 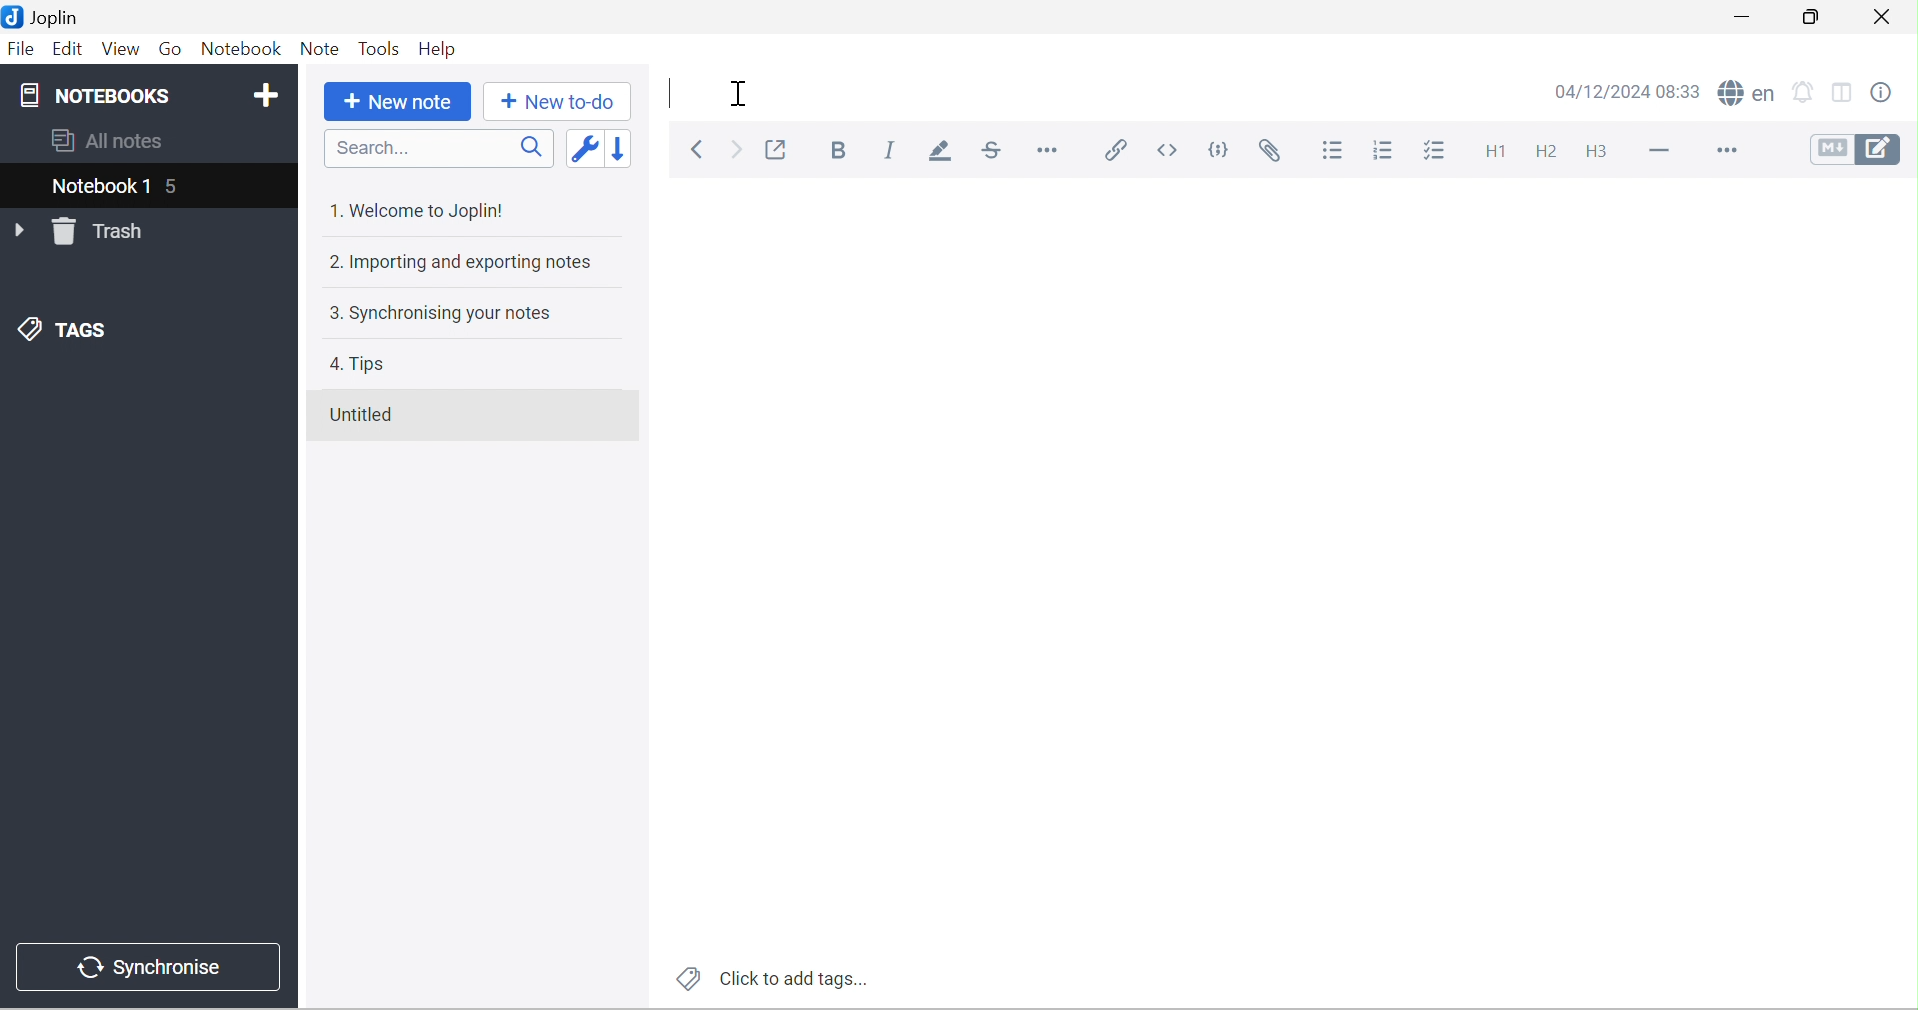 What do you see at coordinates (994, 149) in the screenshot?
I see `Strikethrough` at bounding box center [994, 149].